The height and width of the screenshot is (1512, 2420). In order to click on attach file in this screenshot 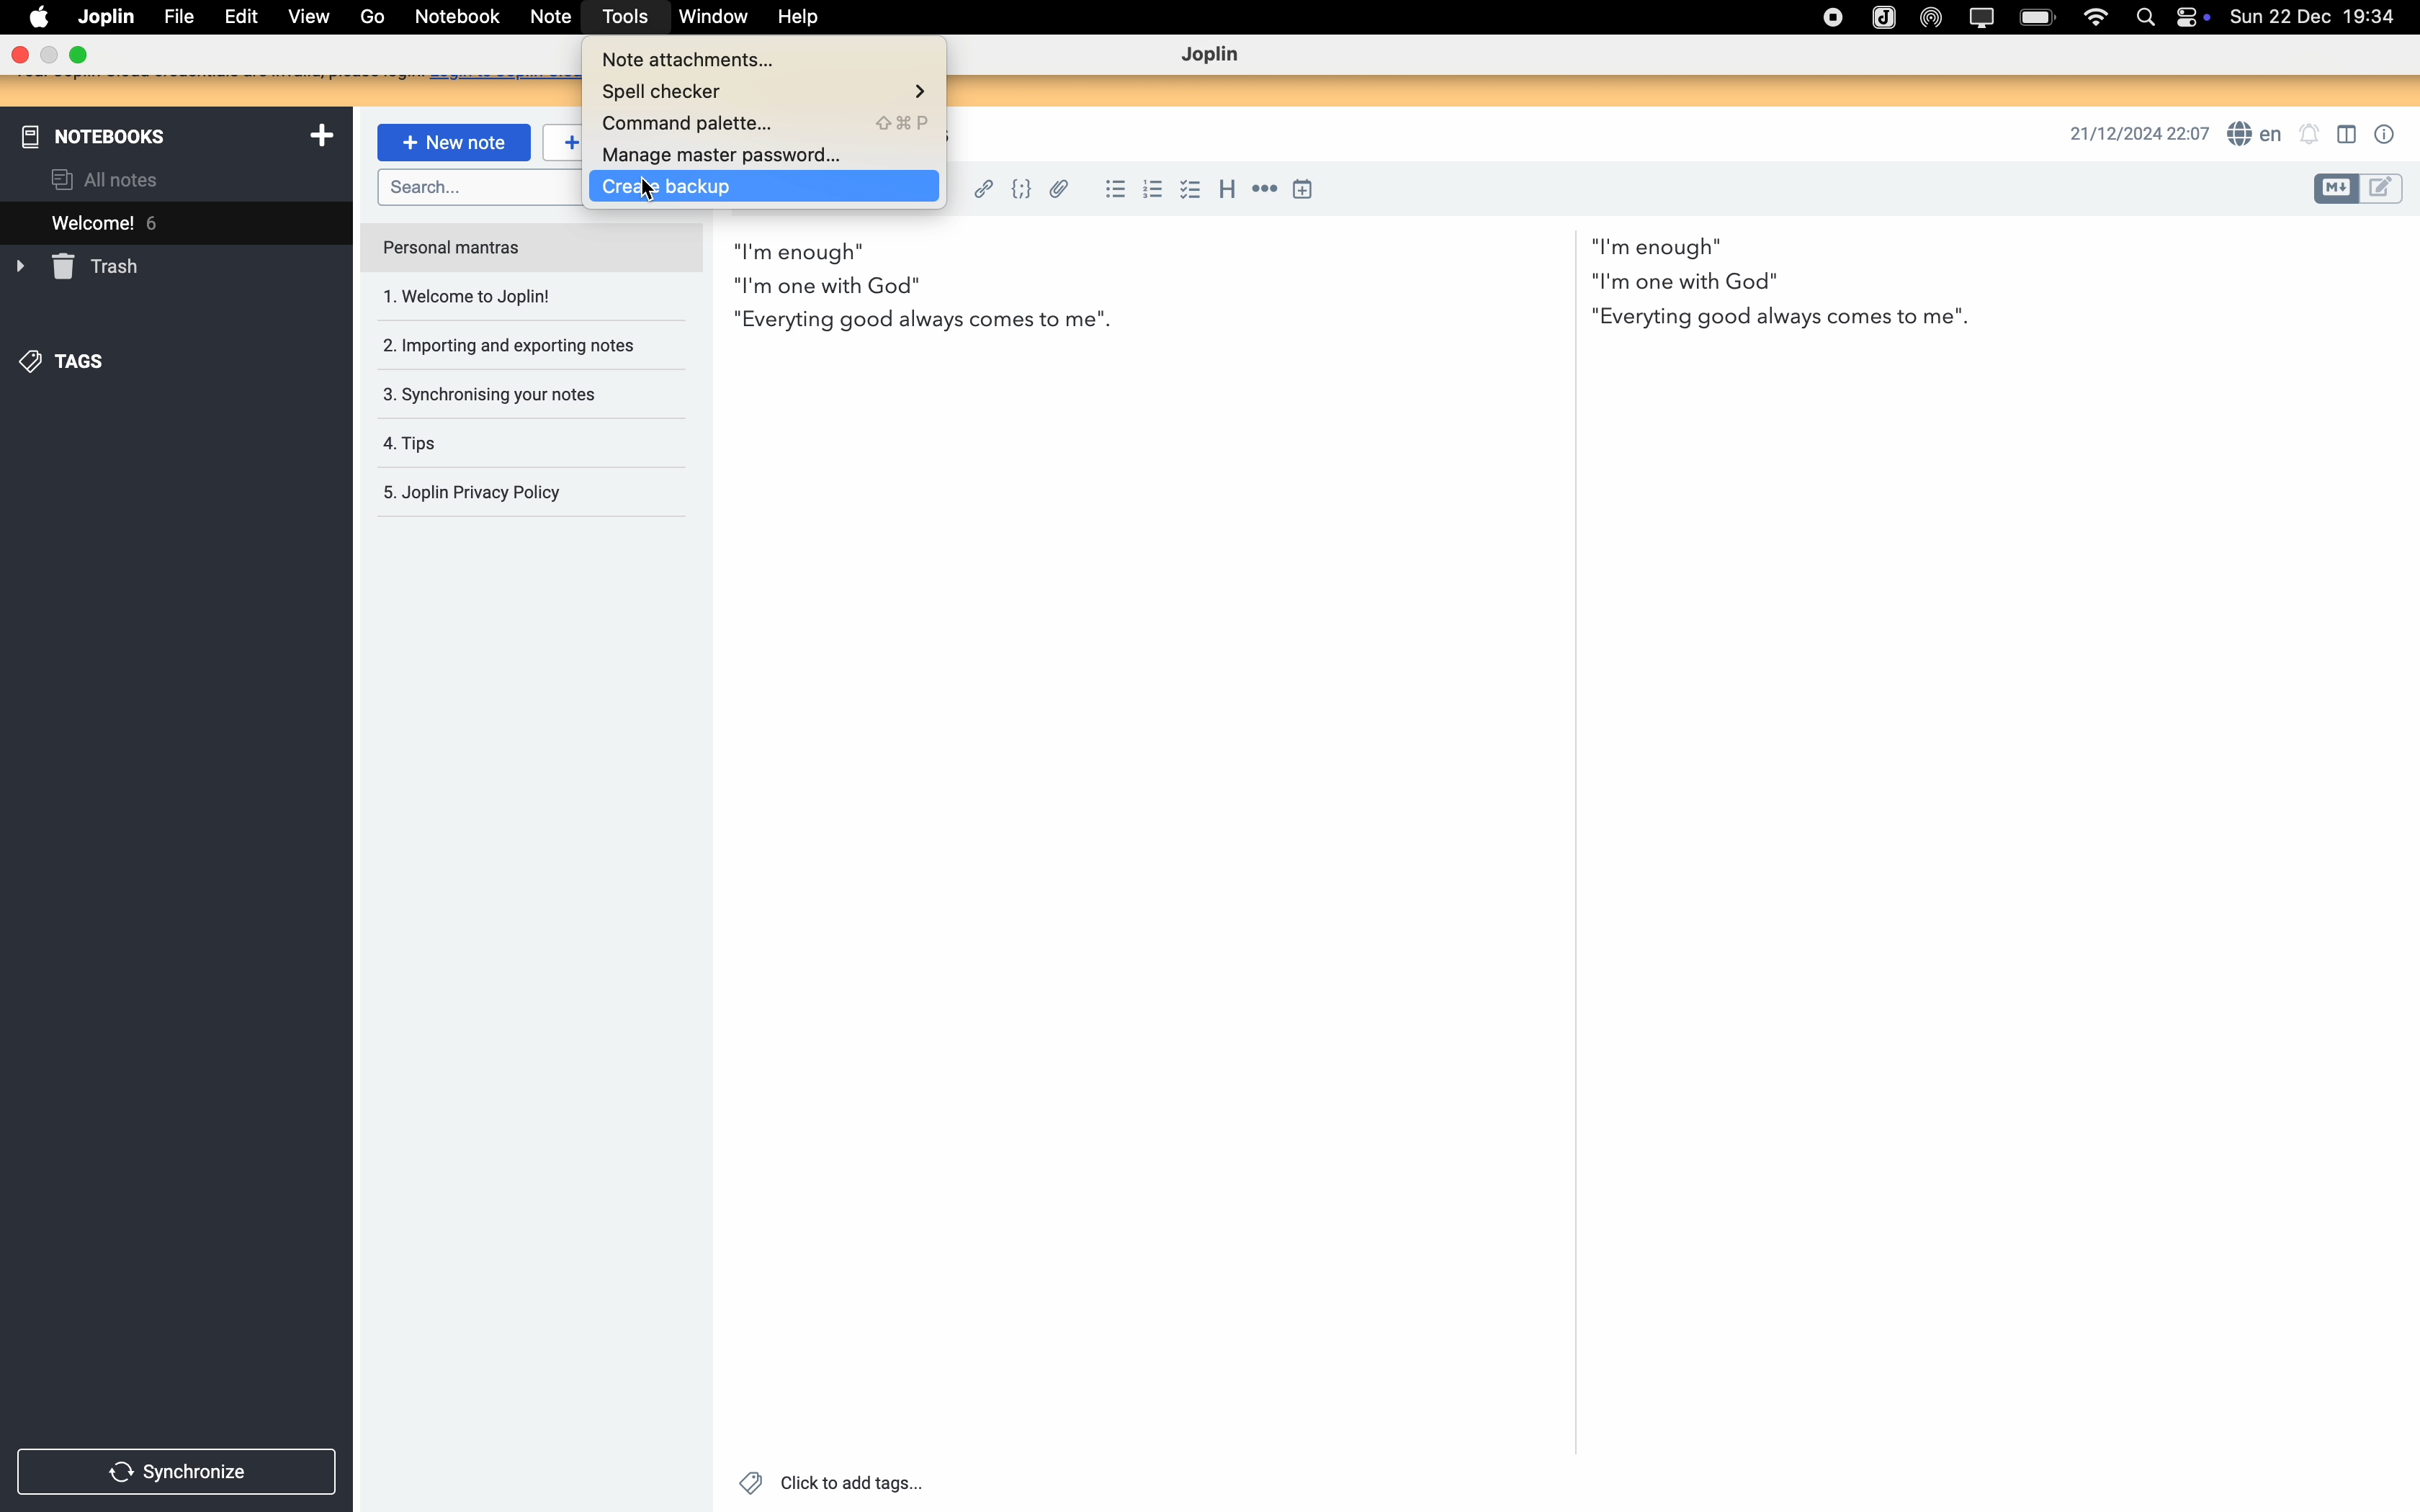, I will do `click(1057, 187)`.